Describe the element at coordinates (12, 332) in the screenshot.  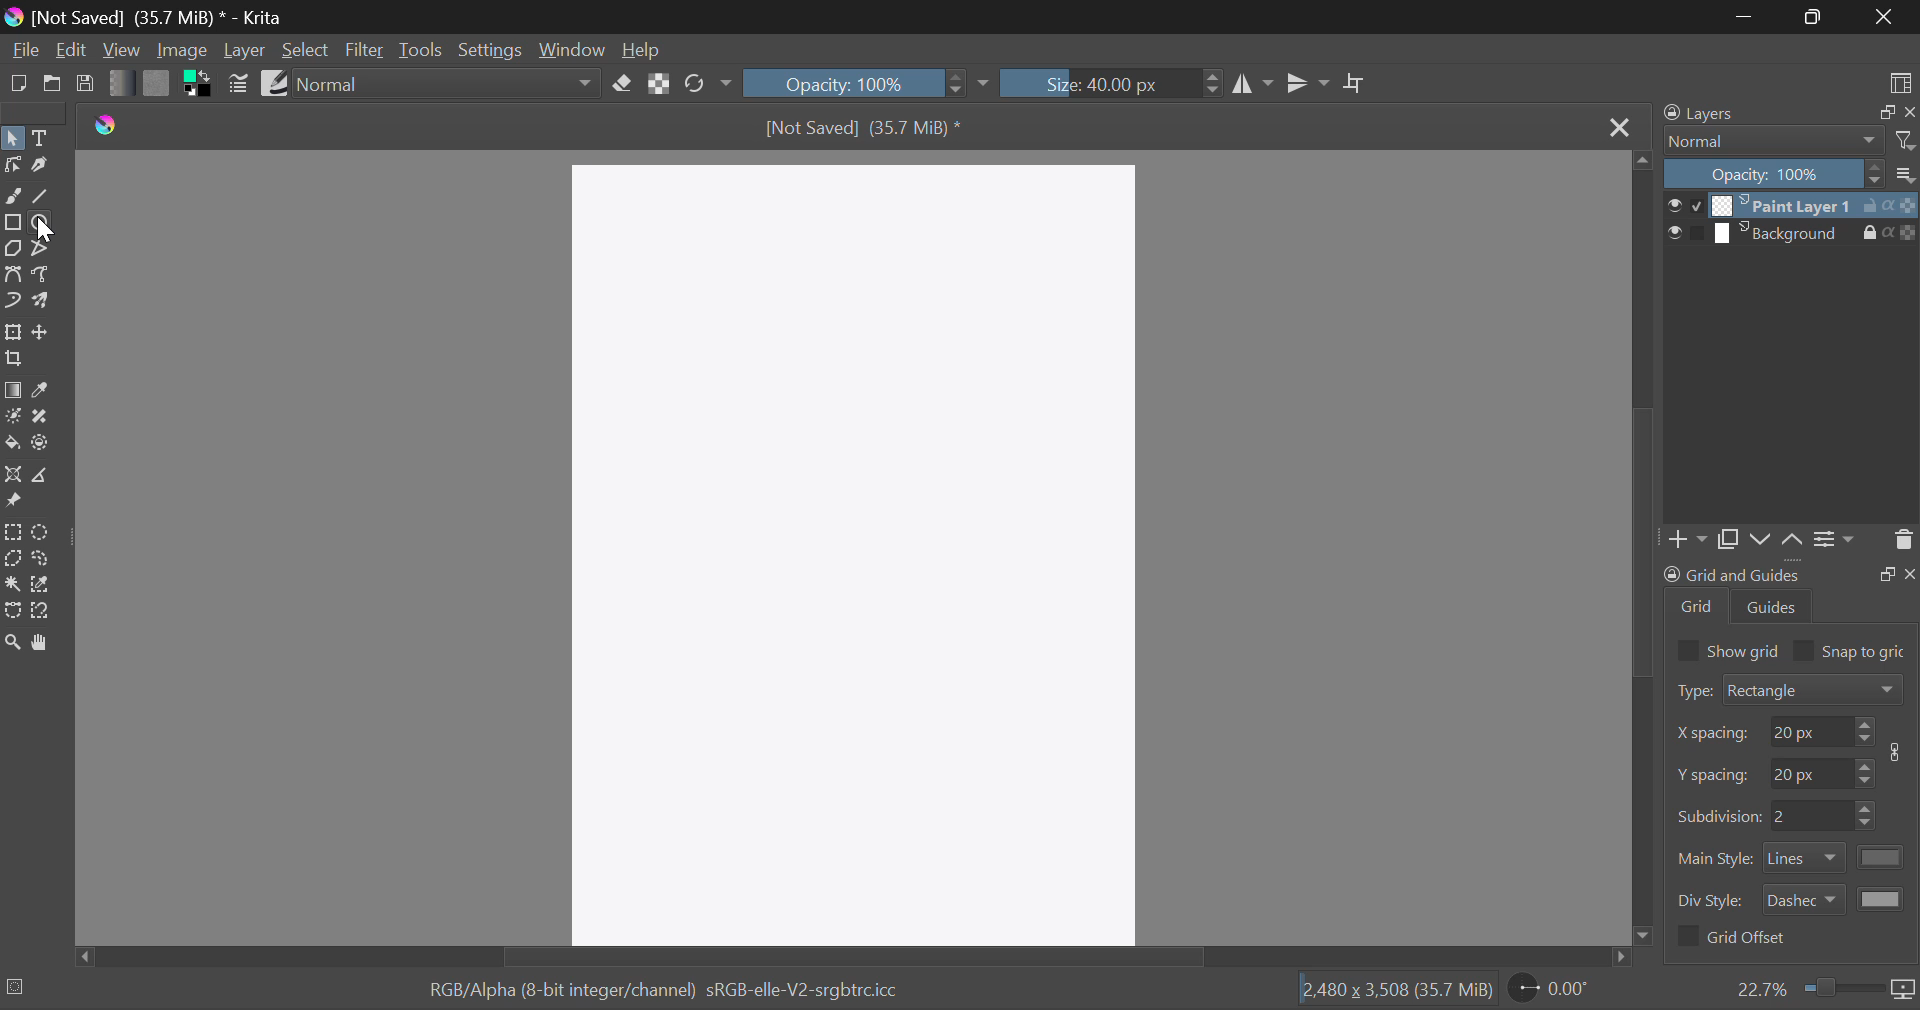
I see `Transform Layer` at that location.